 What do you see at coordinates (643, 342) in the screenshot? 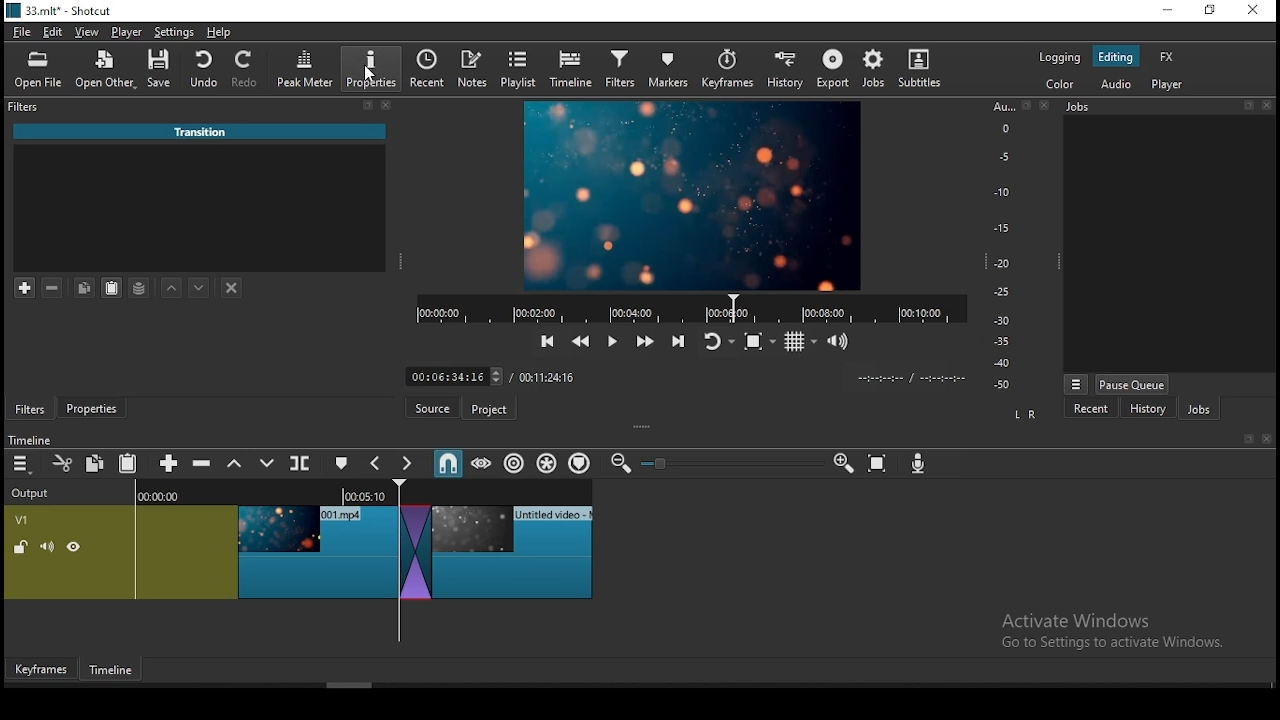
I see `play quickly forward` at bounding box center [643, 342].